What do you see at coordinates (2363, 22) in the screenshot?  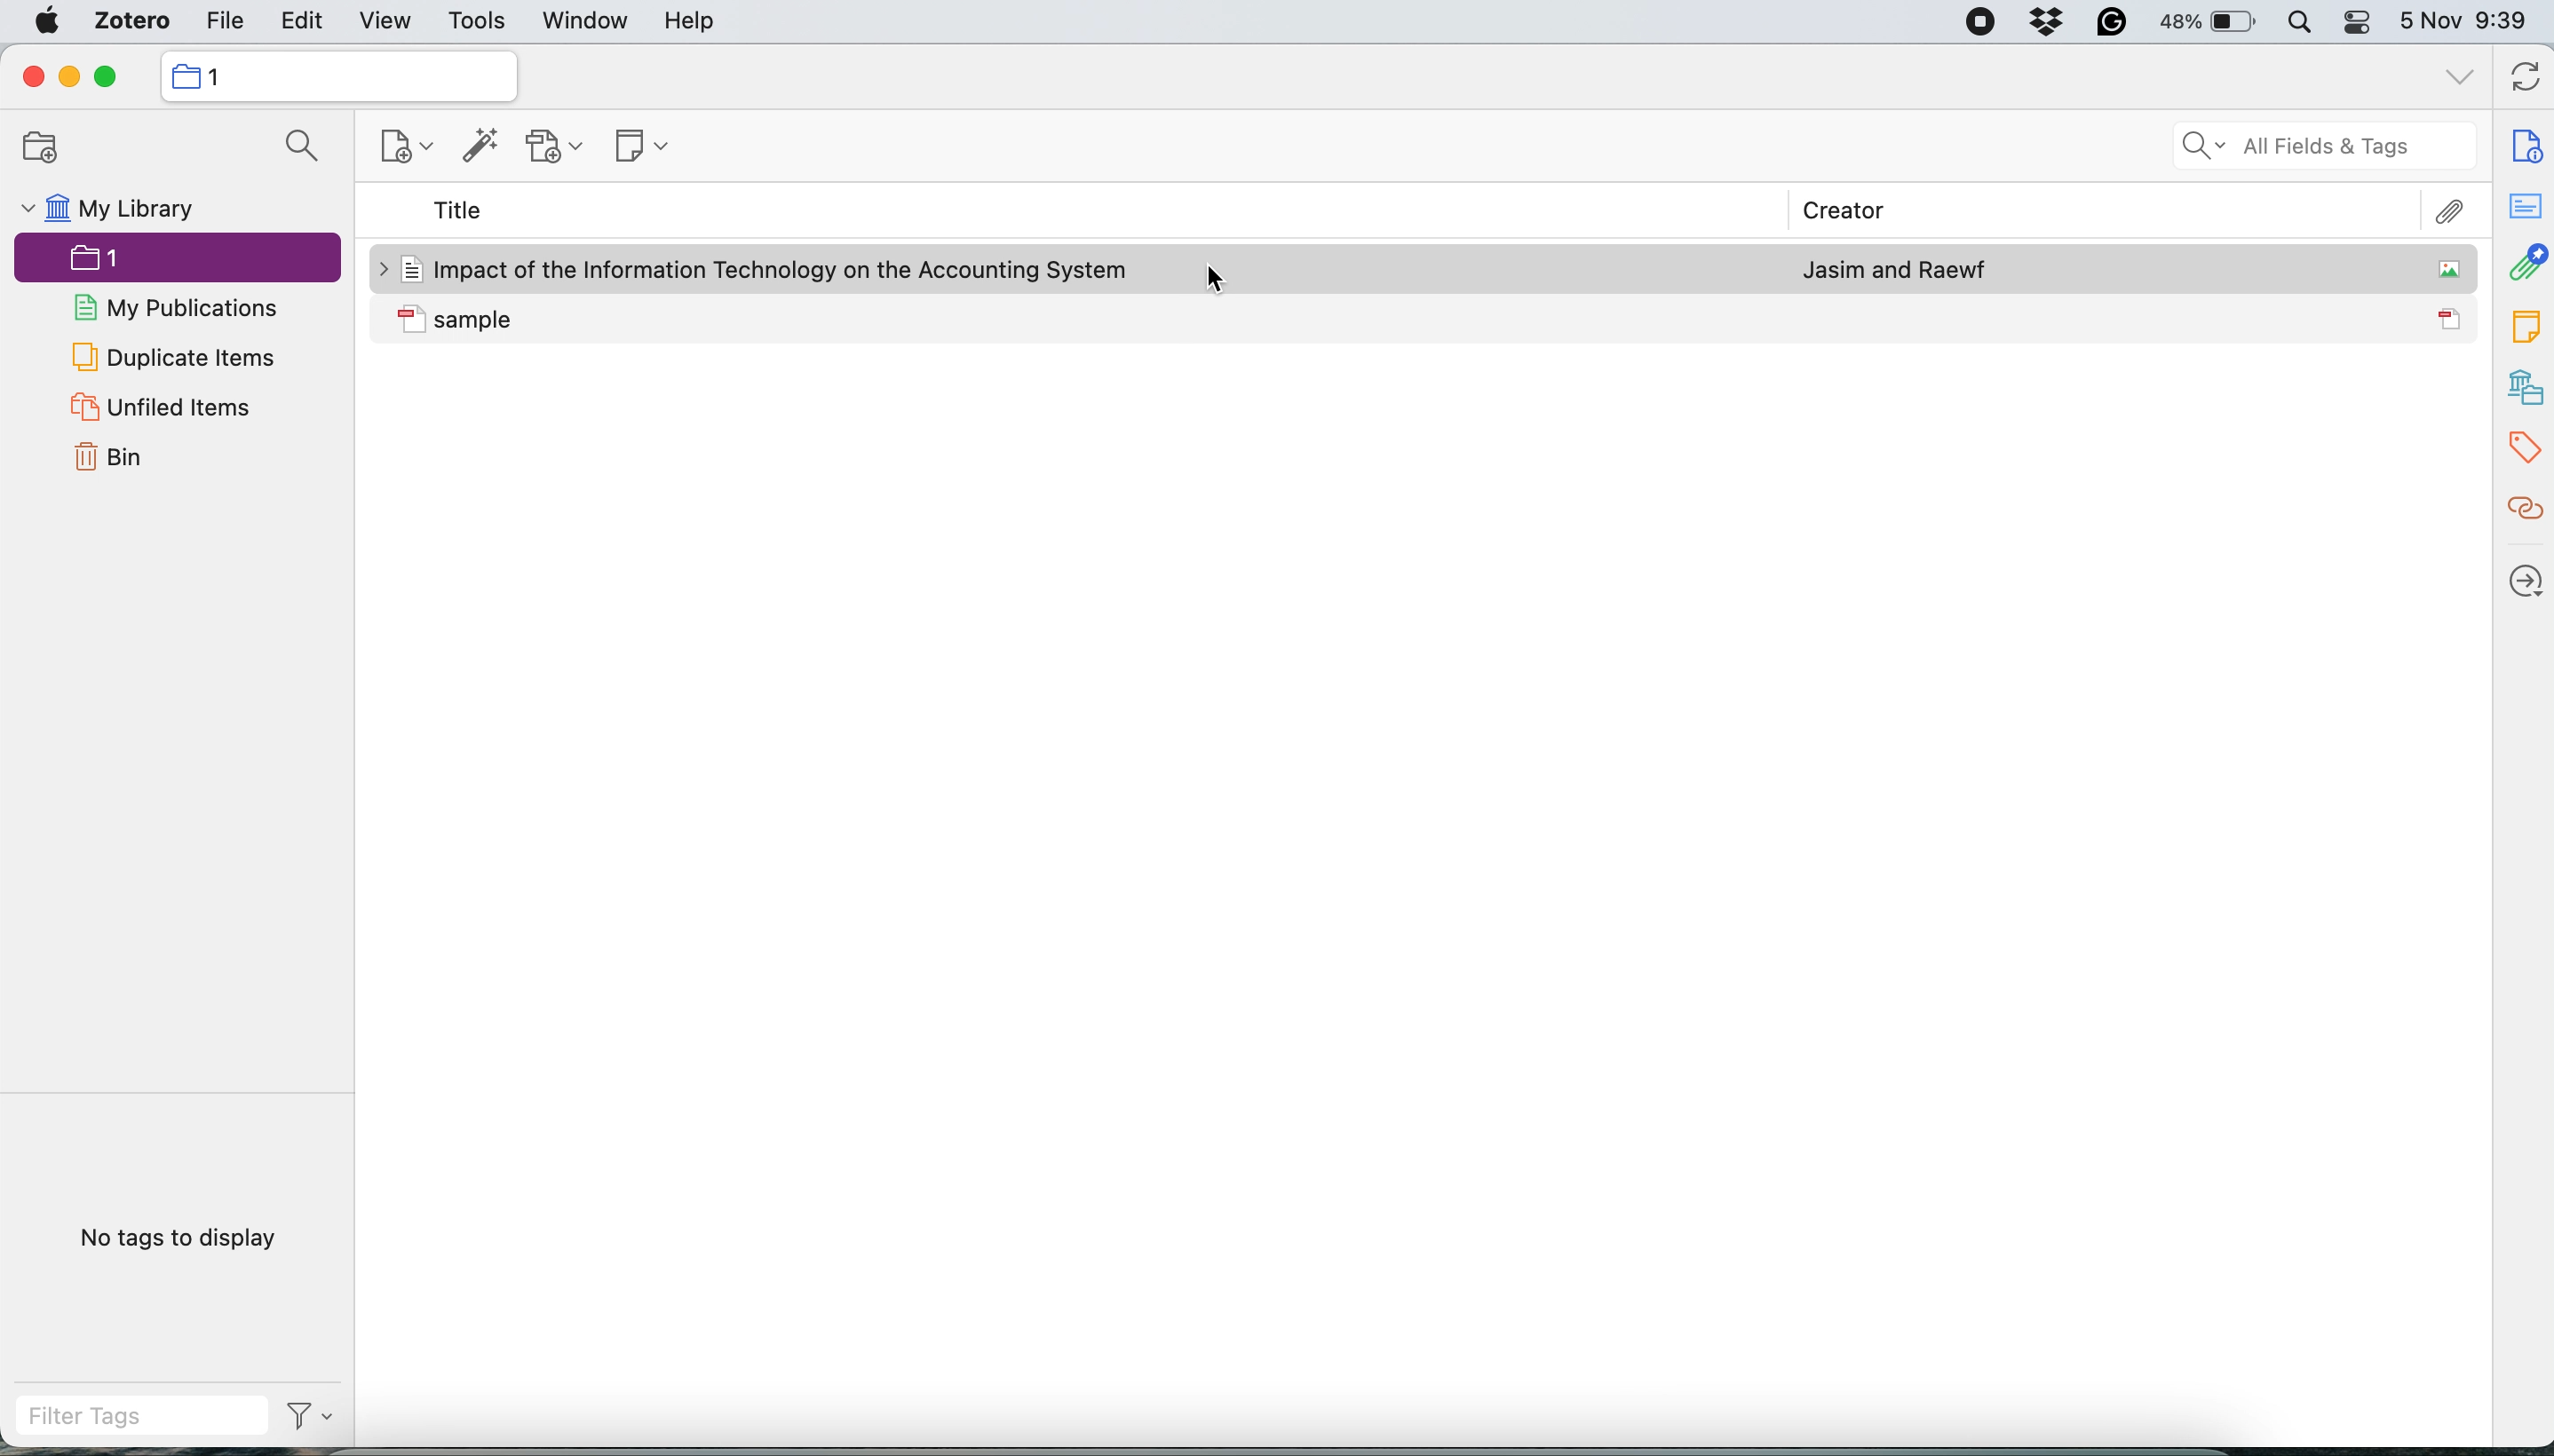 I see `control center` at bounding box center [2363, 22].